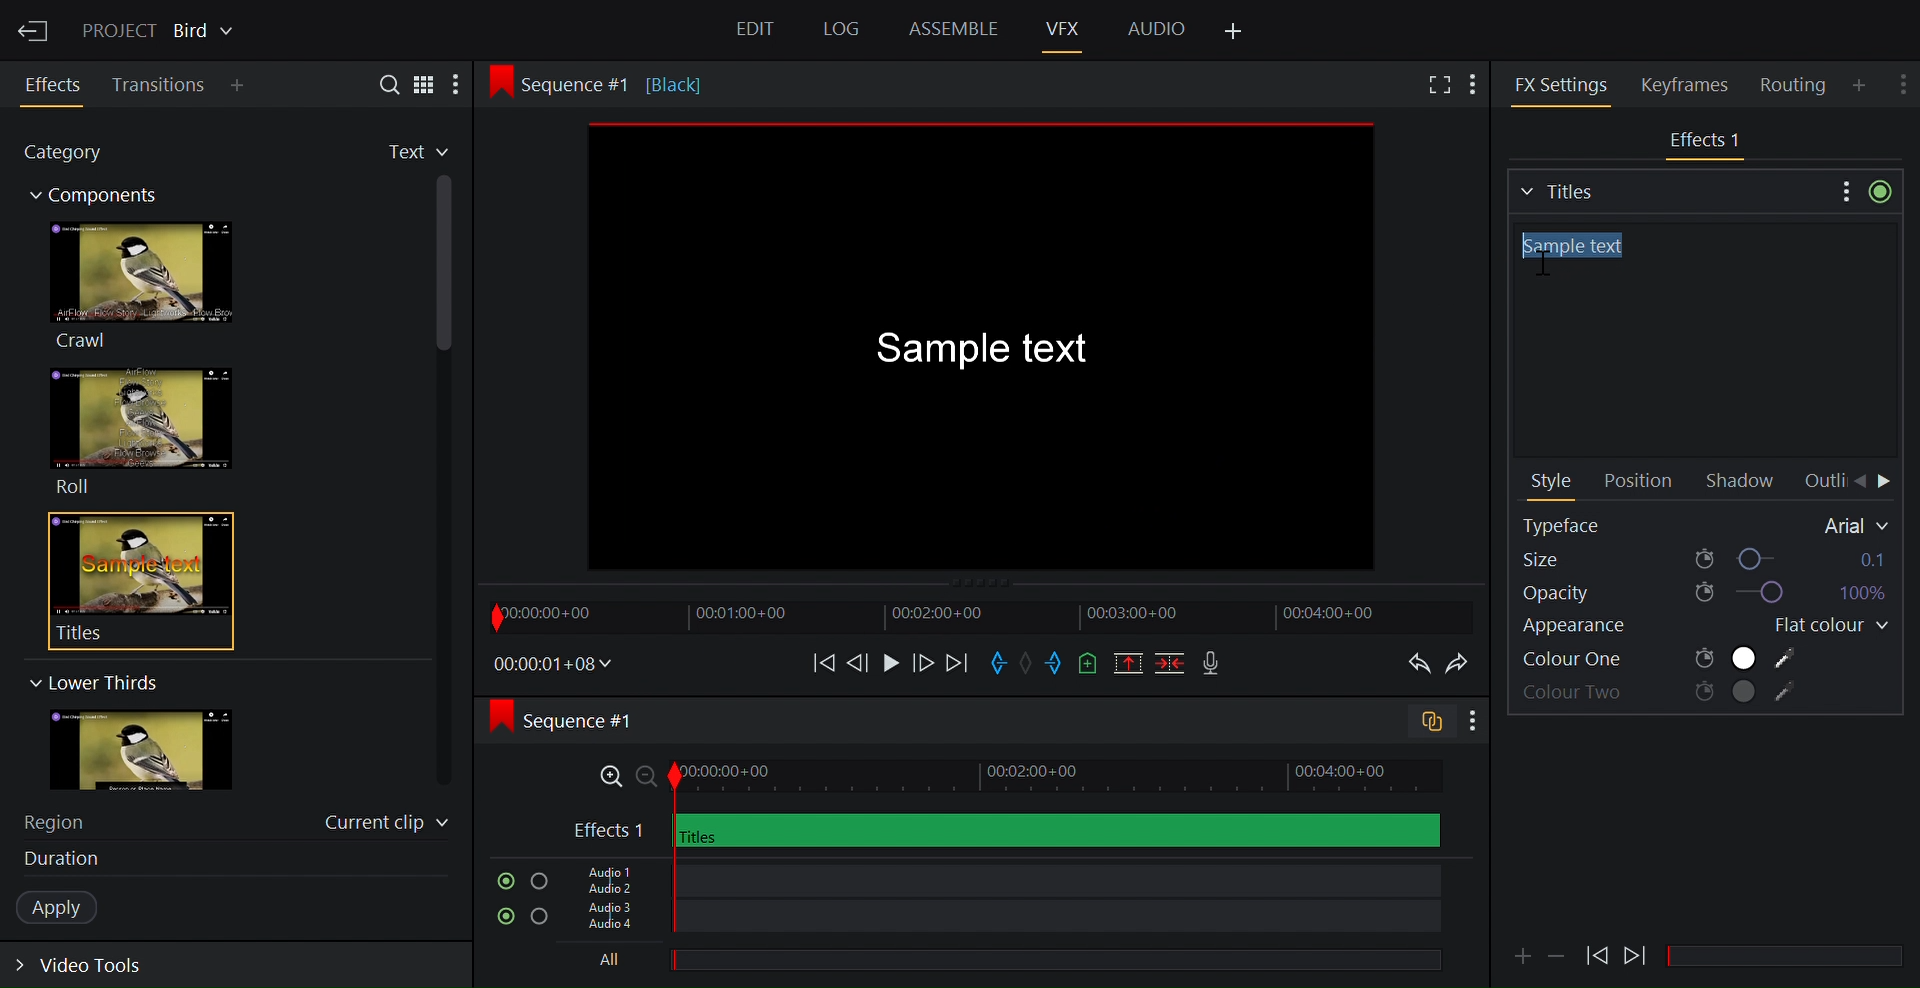 This screenshot has height=988, width=1920. I want to click on Audio Track 3, Audio Track 4, so click(1003, 921).